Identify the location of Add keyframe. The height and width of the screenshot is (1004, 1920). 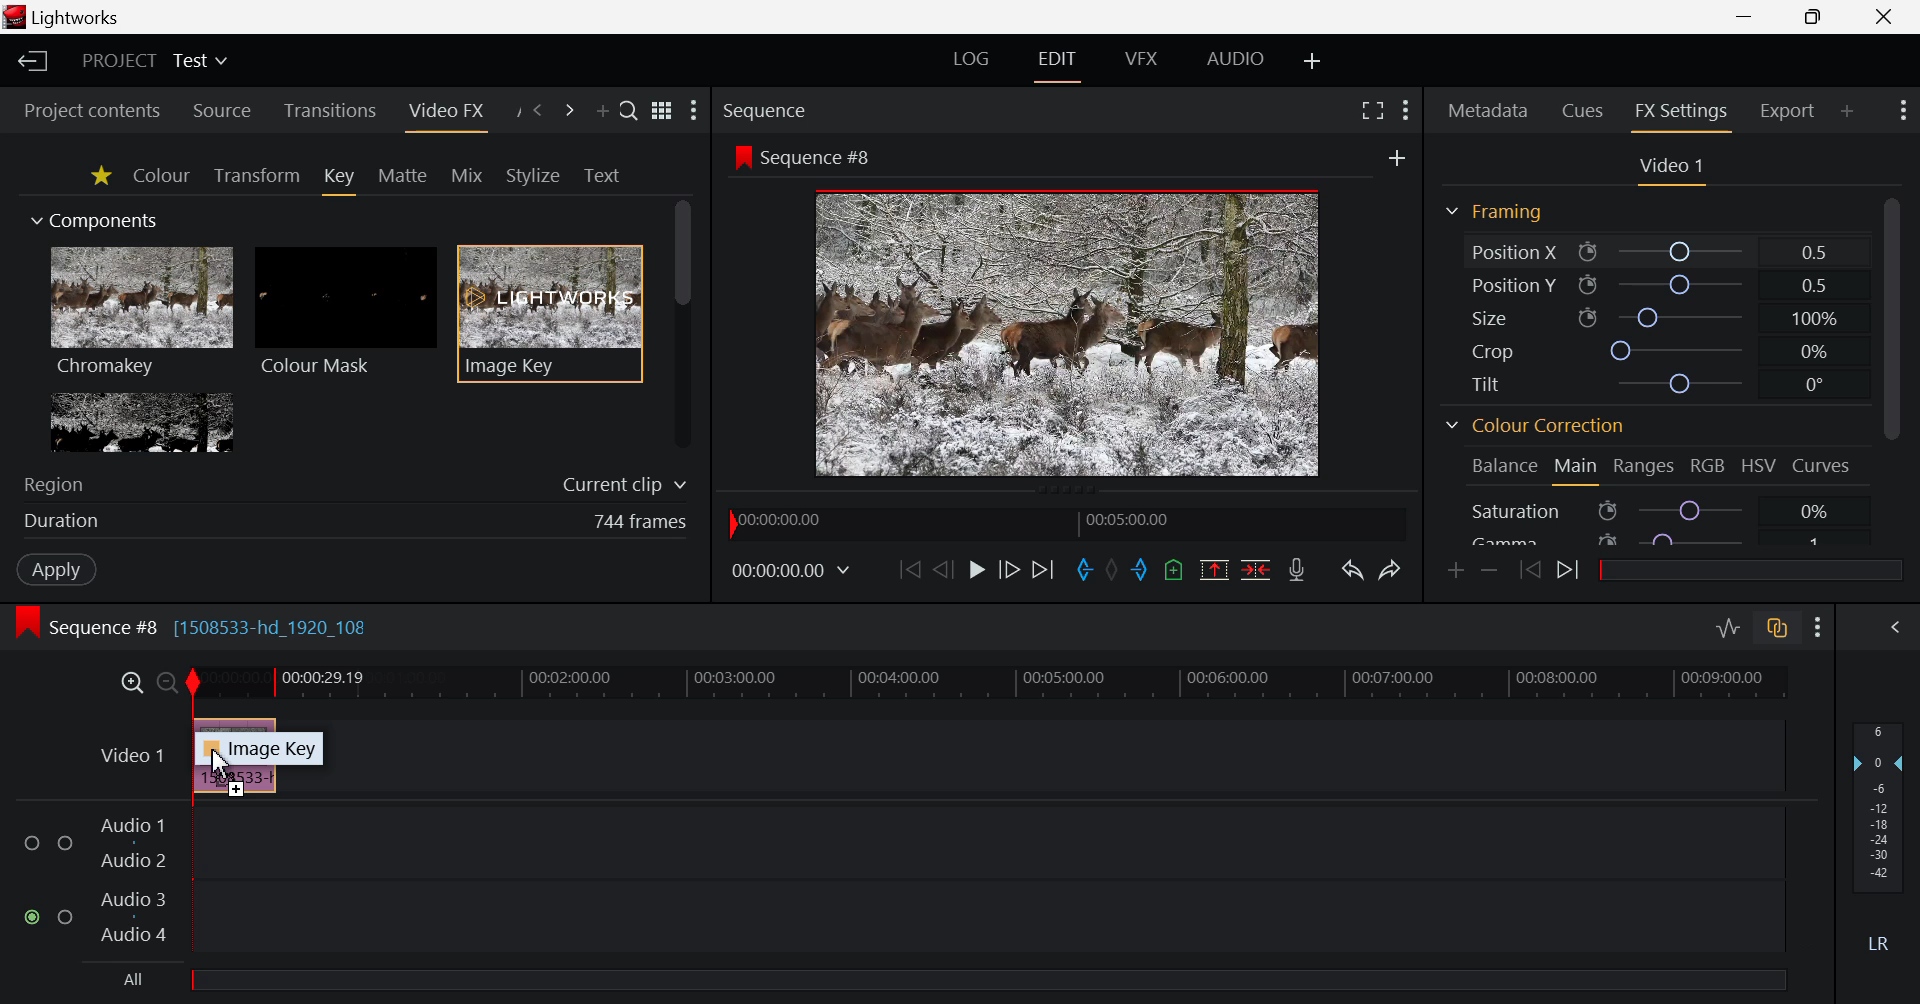
(1454, 569).